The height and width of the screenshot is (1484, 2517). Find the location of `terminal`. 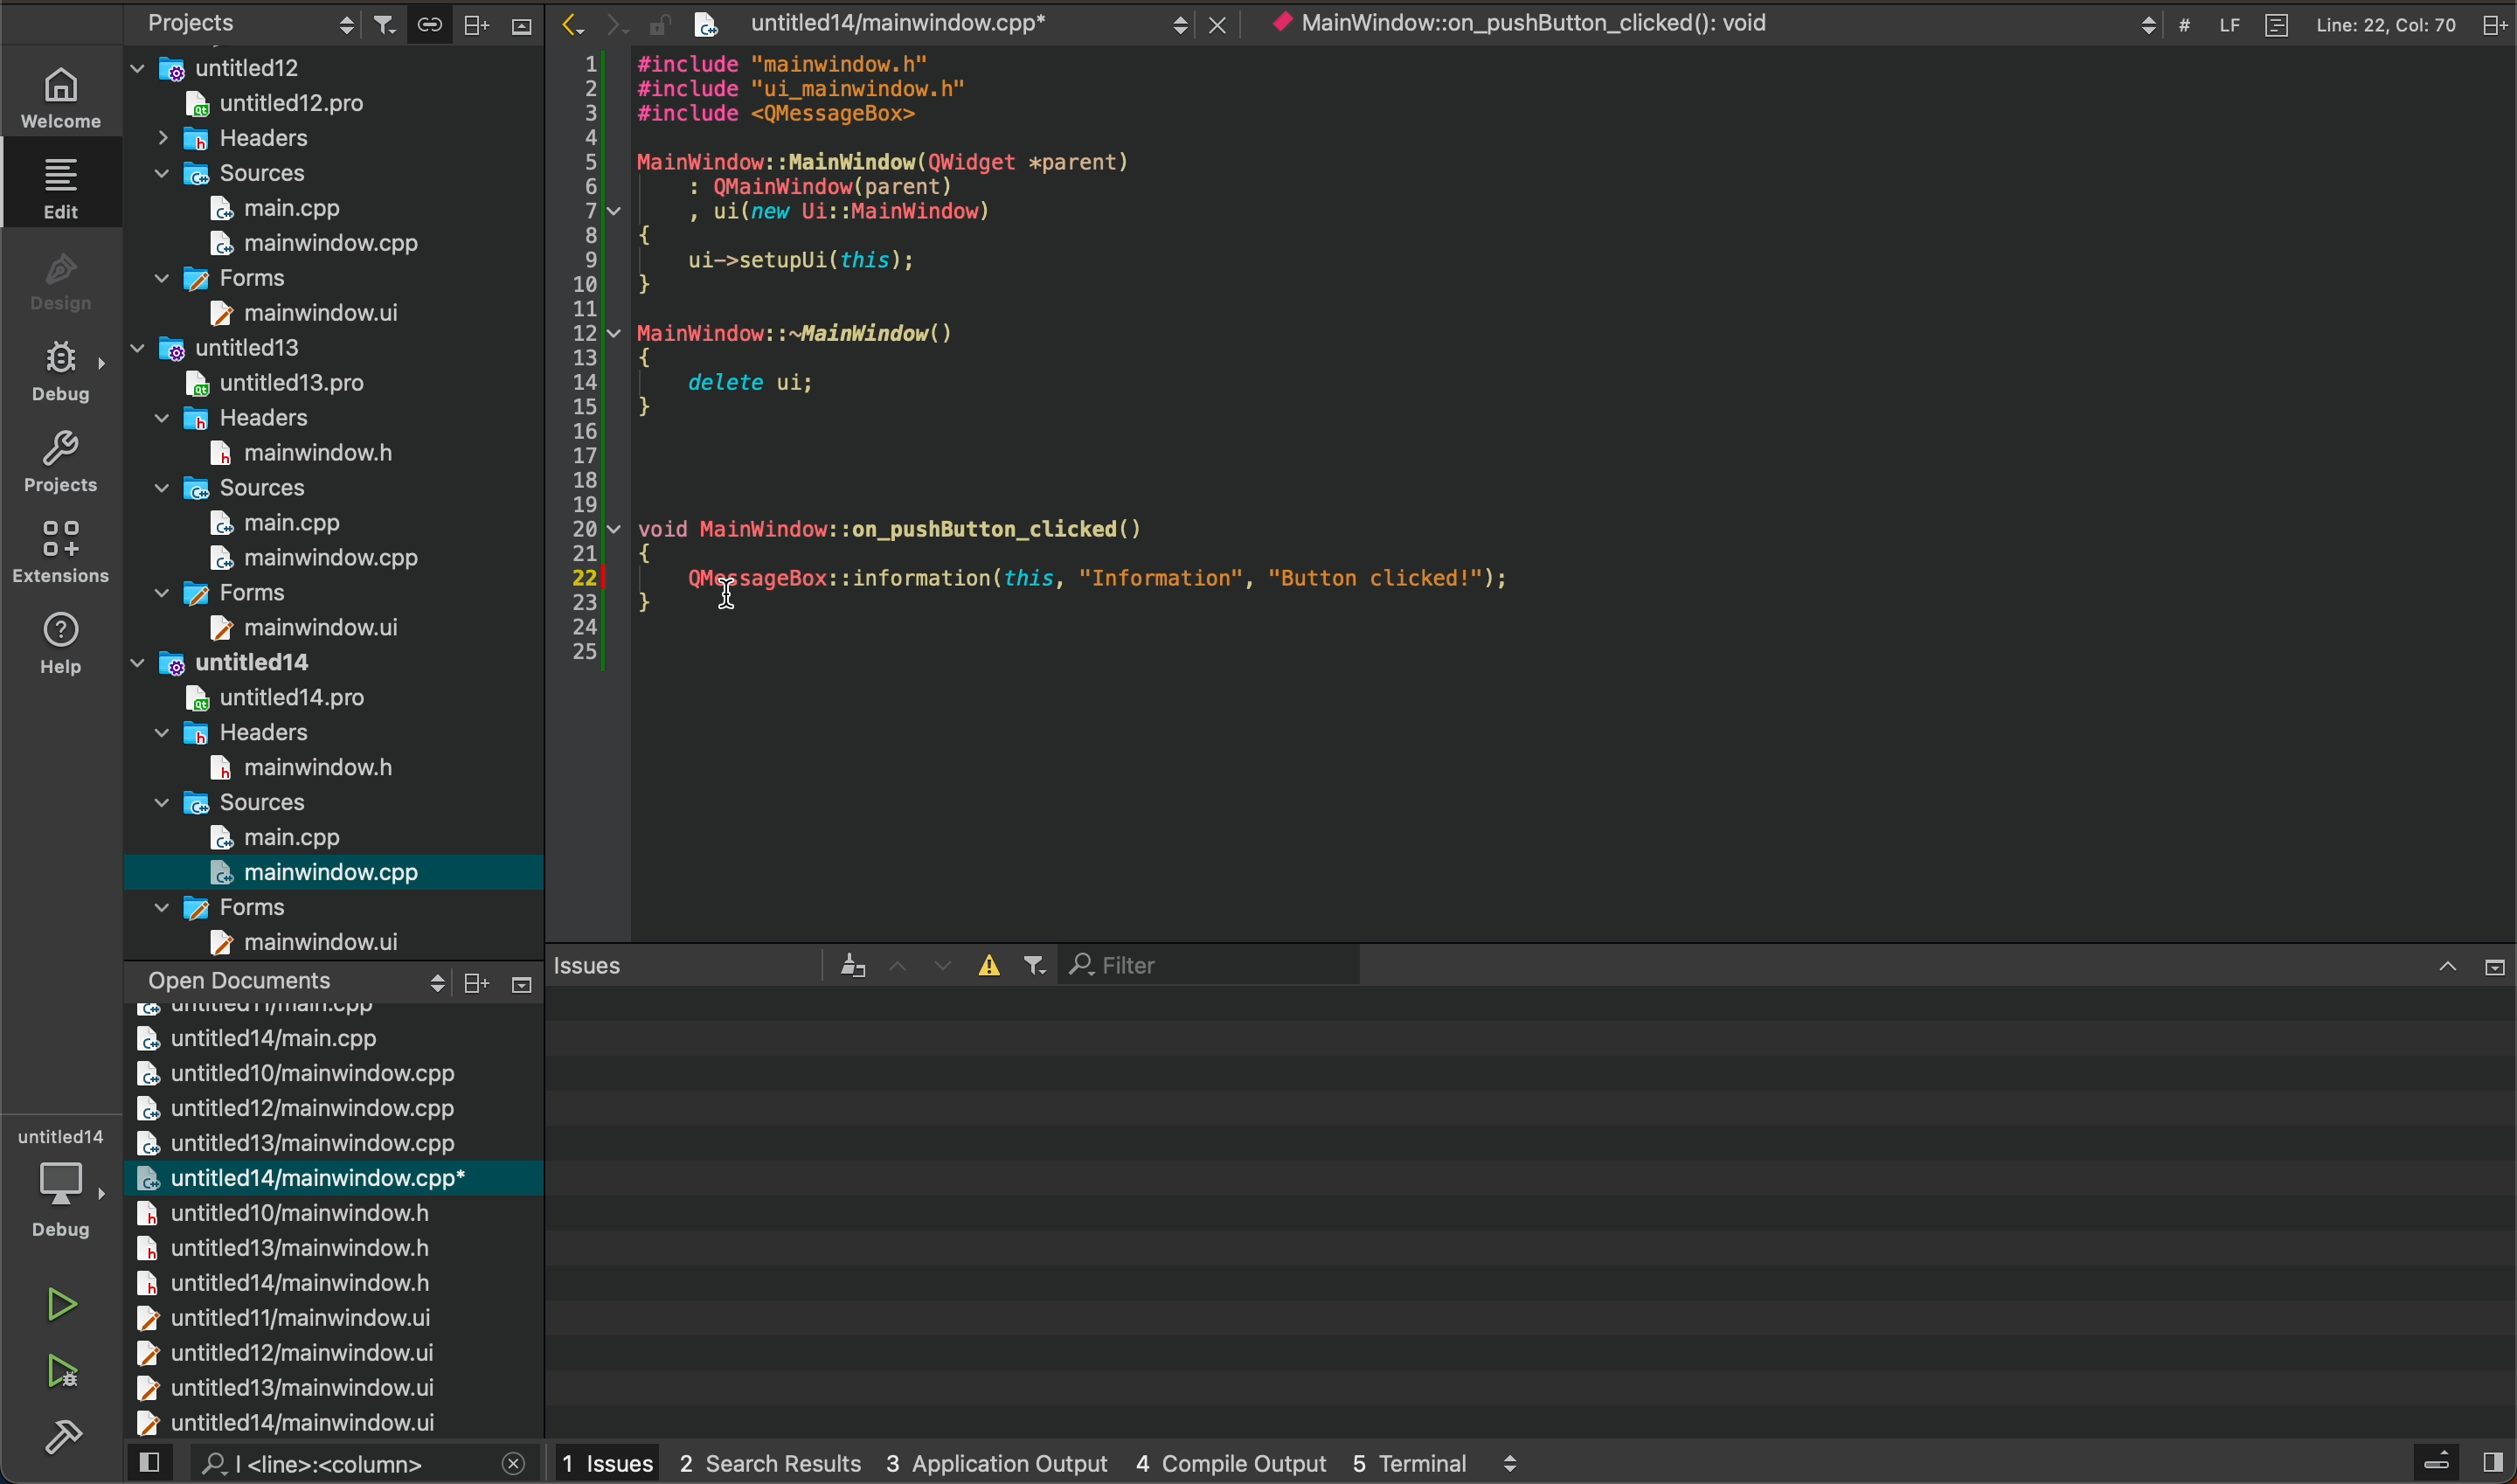

terminal is located at coordinates (1529, 1210).